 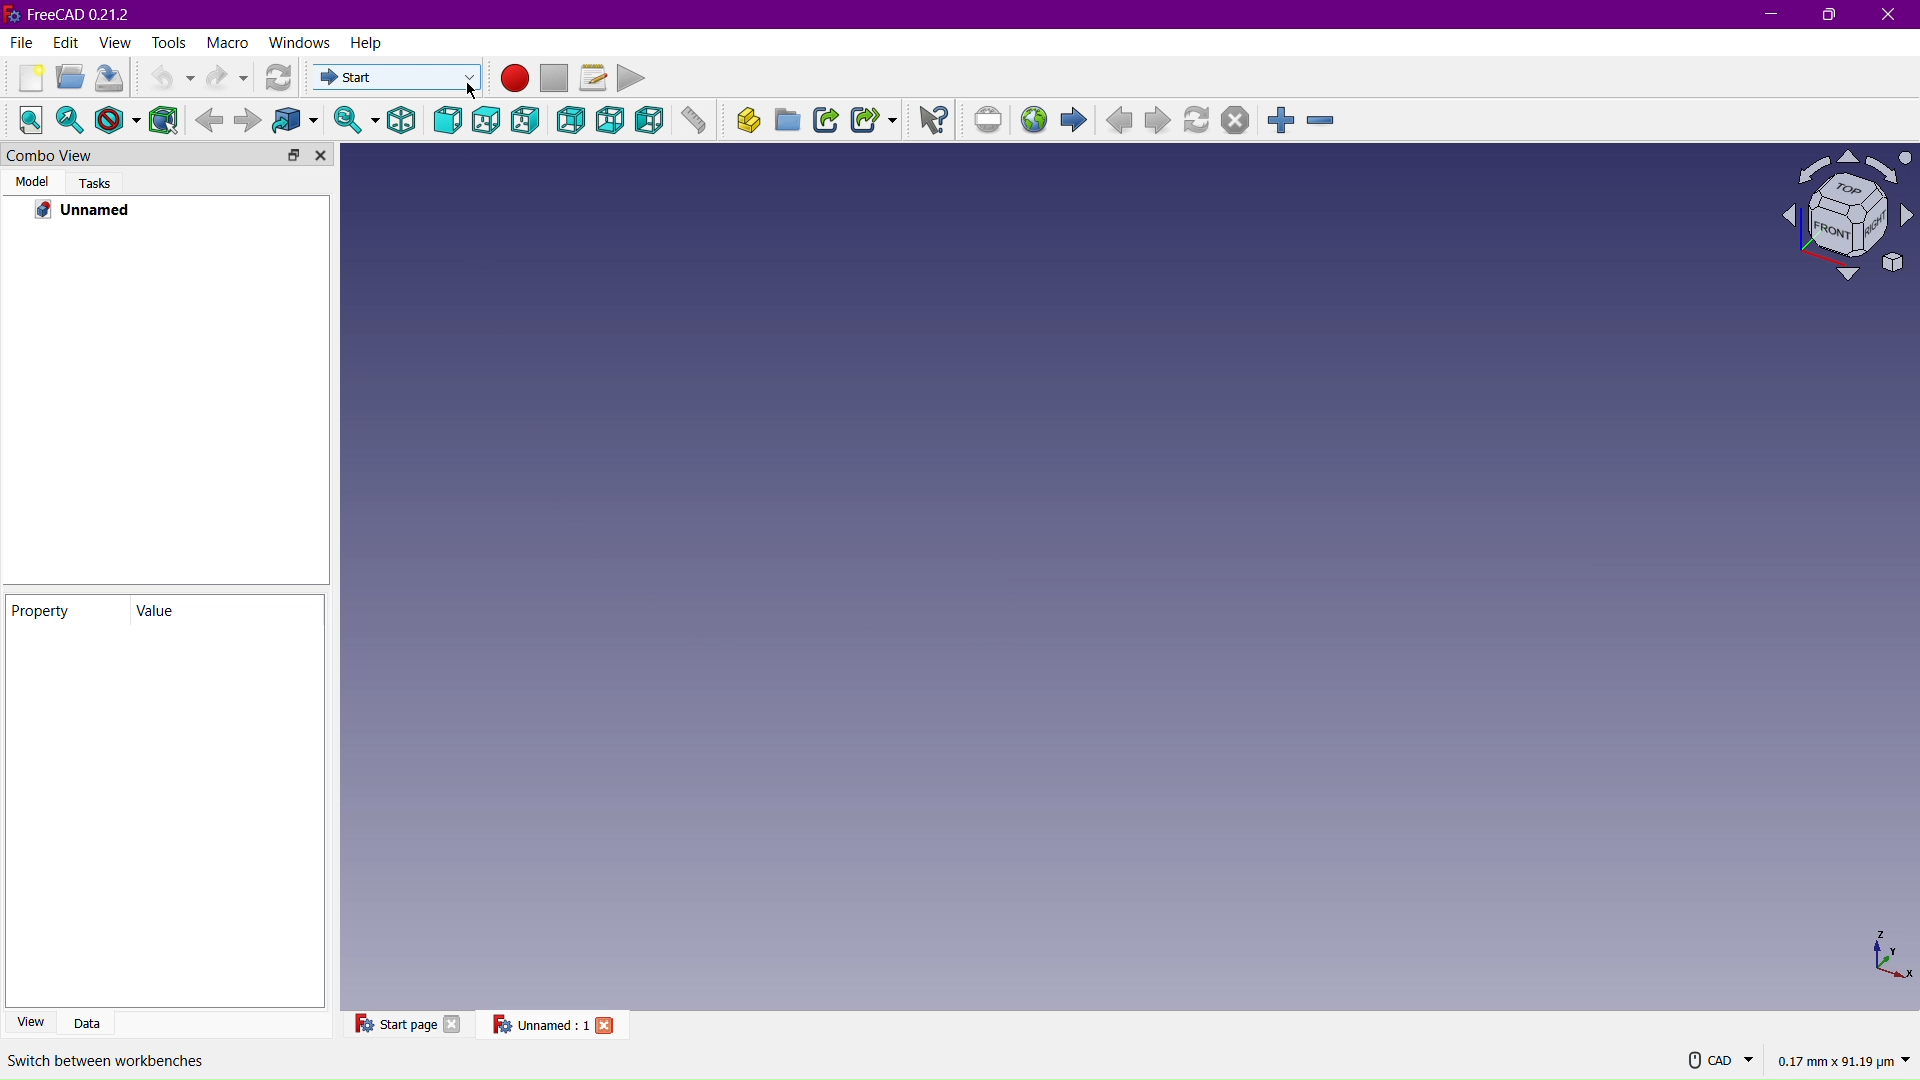 What do you see at coordinates (350, 120) in the screenshot?
I see `sync view` at bounding box center [350, 120].